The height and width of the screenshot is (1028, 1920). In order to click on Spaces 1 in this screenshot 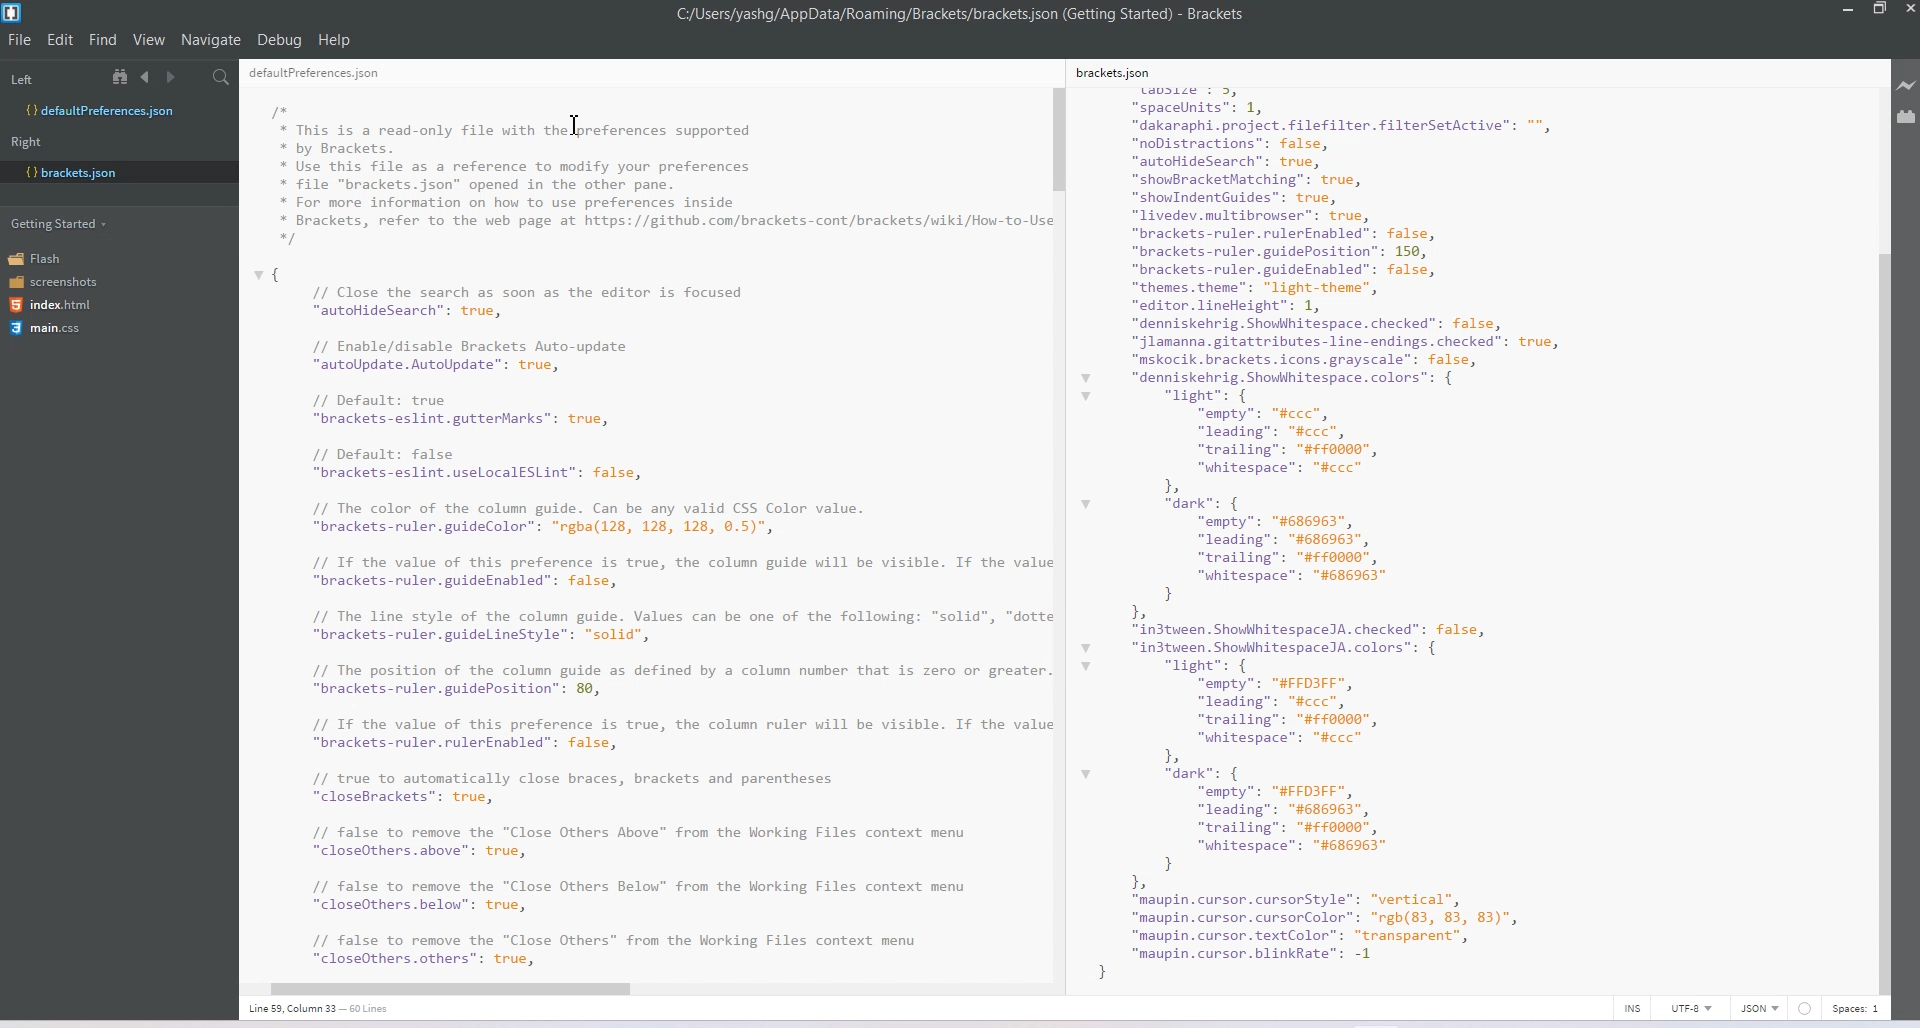, I will do `click(1857, 1009)`.